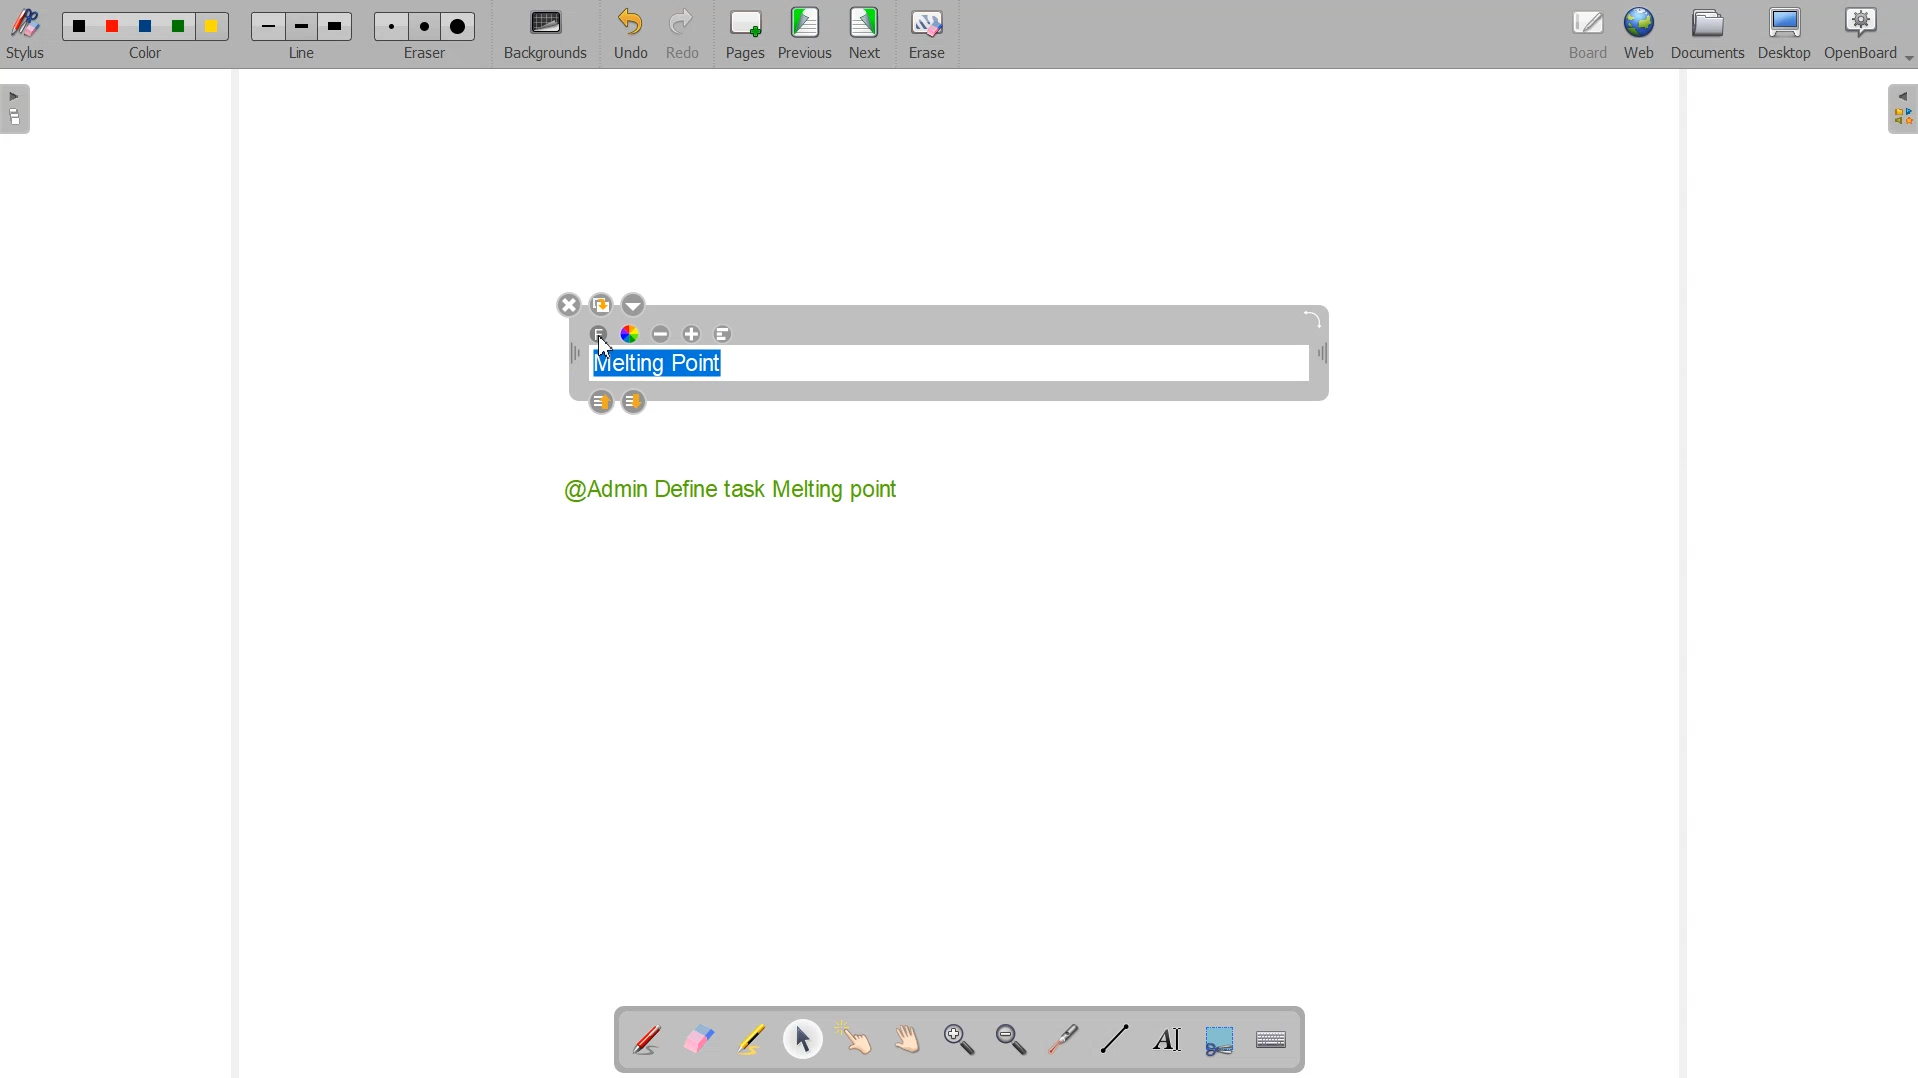  I want to click on Dropdown box, so click(633, 304).